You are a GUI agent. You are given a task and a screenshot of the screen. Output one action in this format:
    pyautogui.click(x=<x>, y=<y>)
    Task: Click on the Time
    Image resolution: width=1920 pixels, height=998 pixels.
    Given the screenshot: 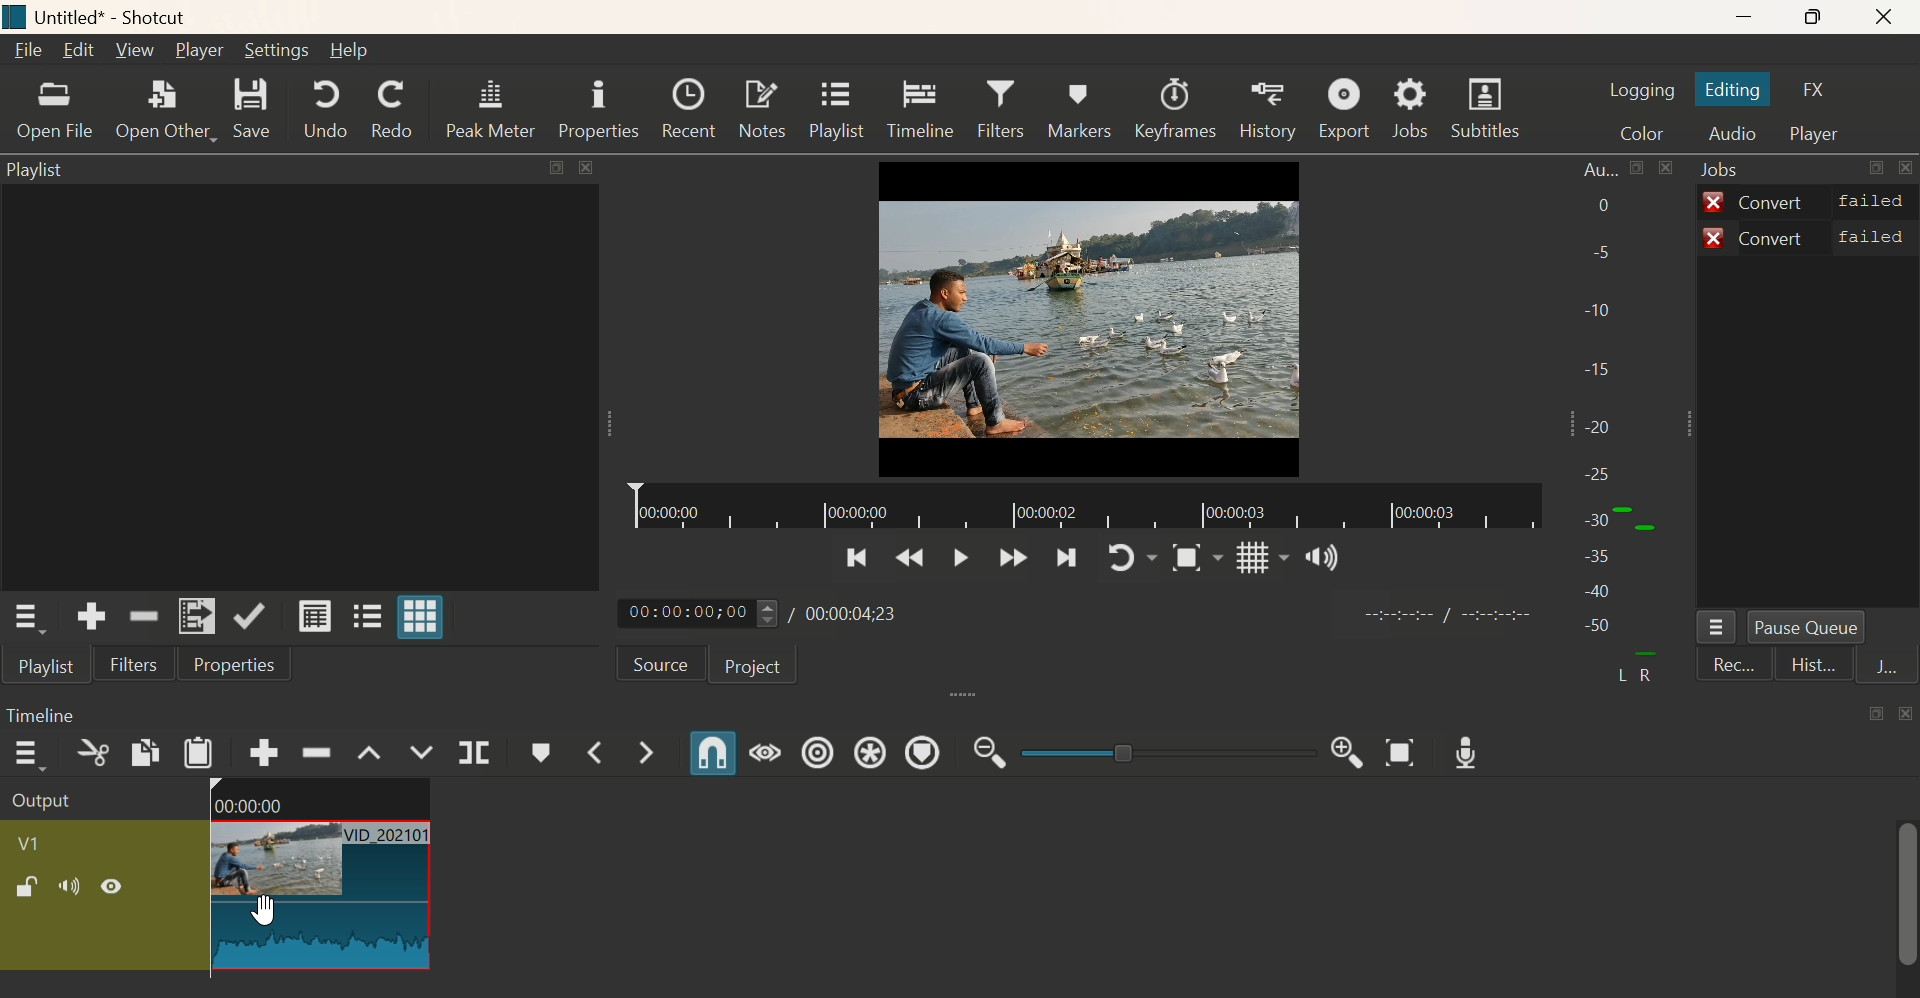 What is the action you would take?
    pyautogui.click(x=48, y=711)
    